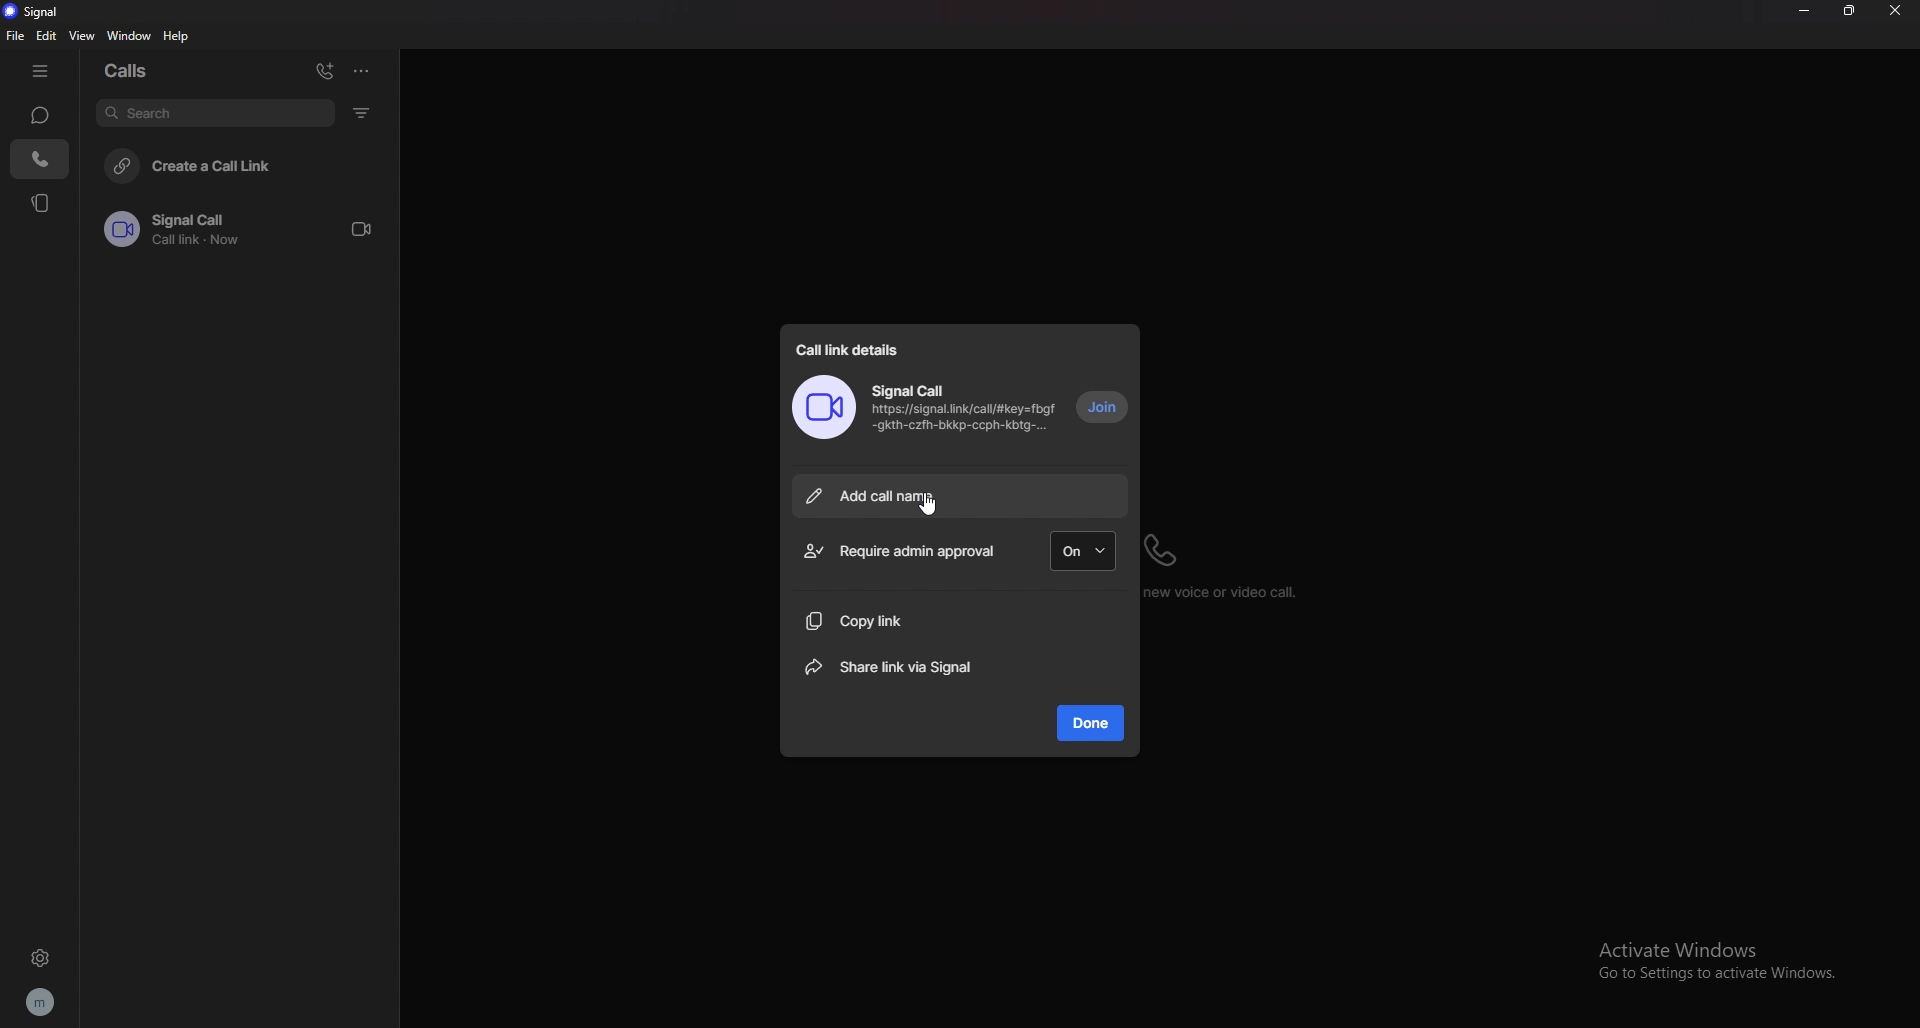  What do you see at coordinates (1849, 11) in the screenshot?
I see `resize` at bounding box center [1849, 11].